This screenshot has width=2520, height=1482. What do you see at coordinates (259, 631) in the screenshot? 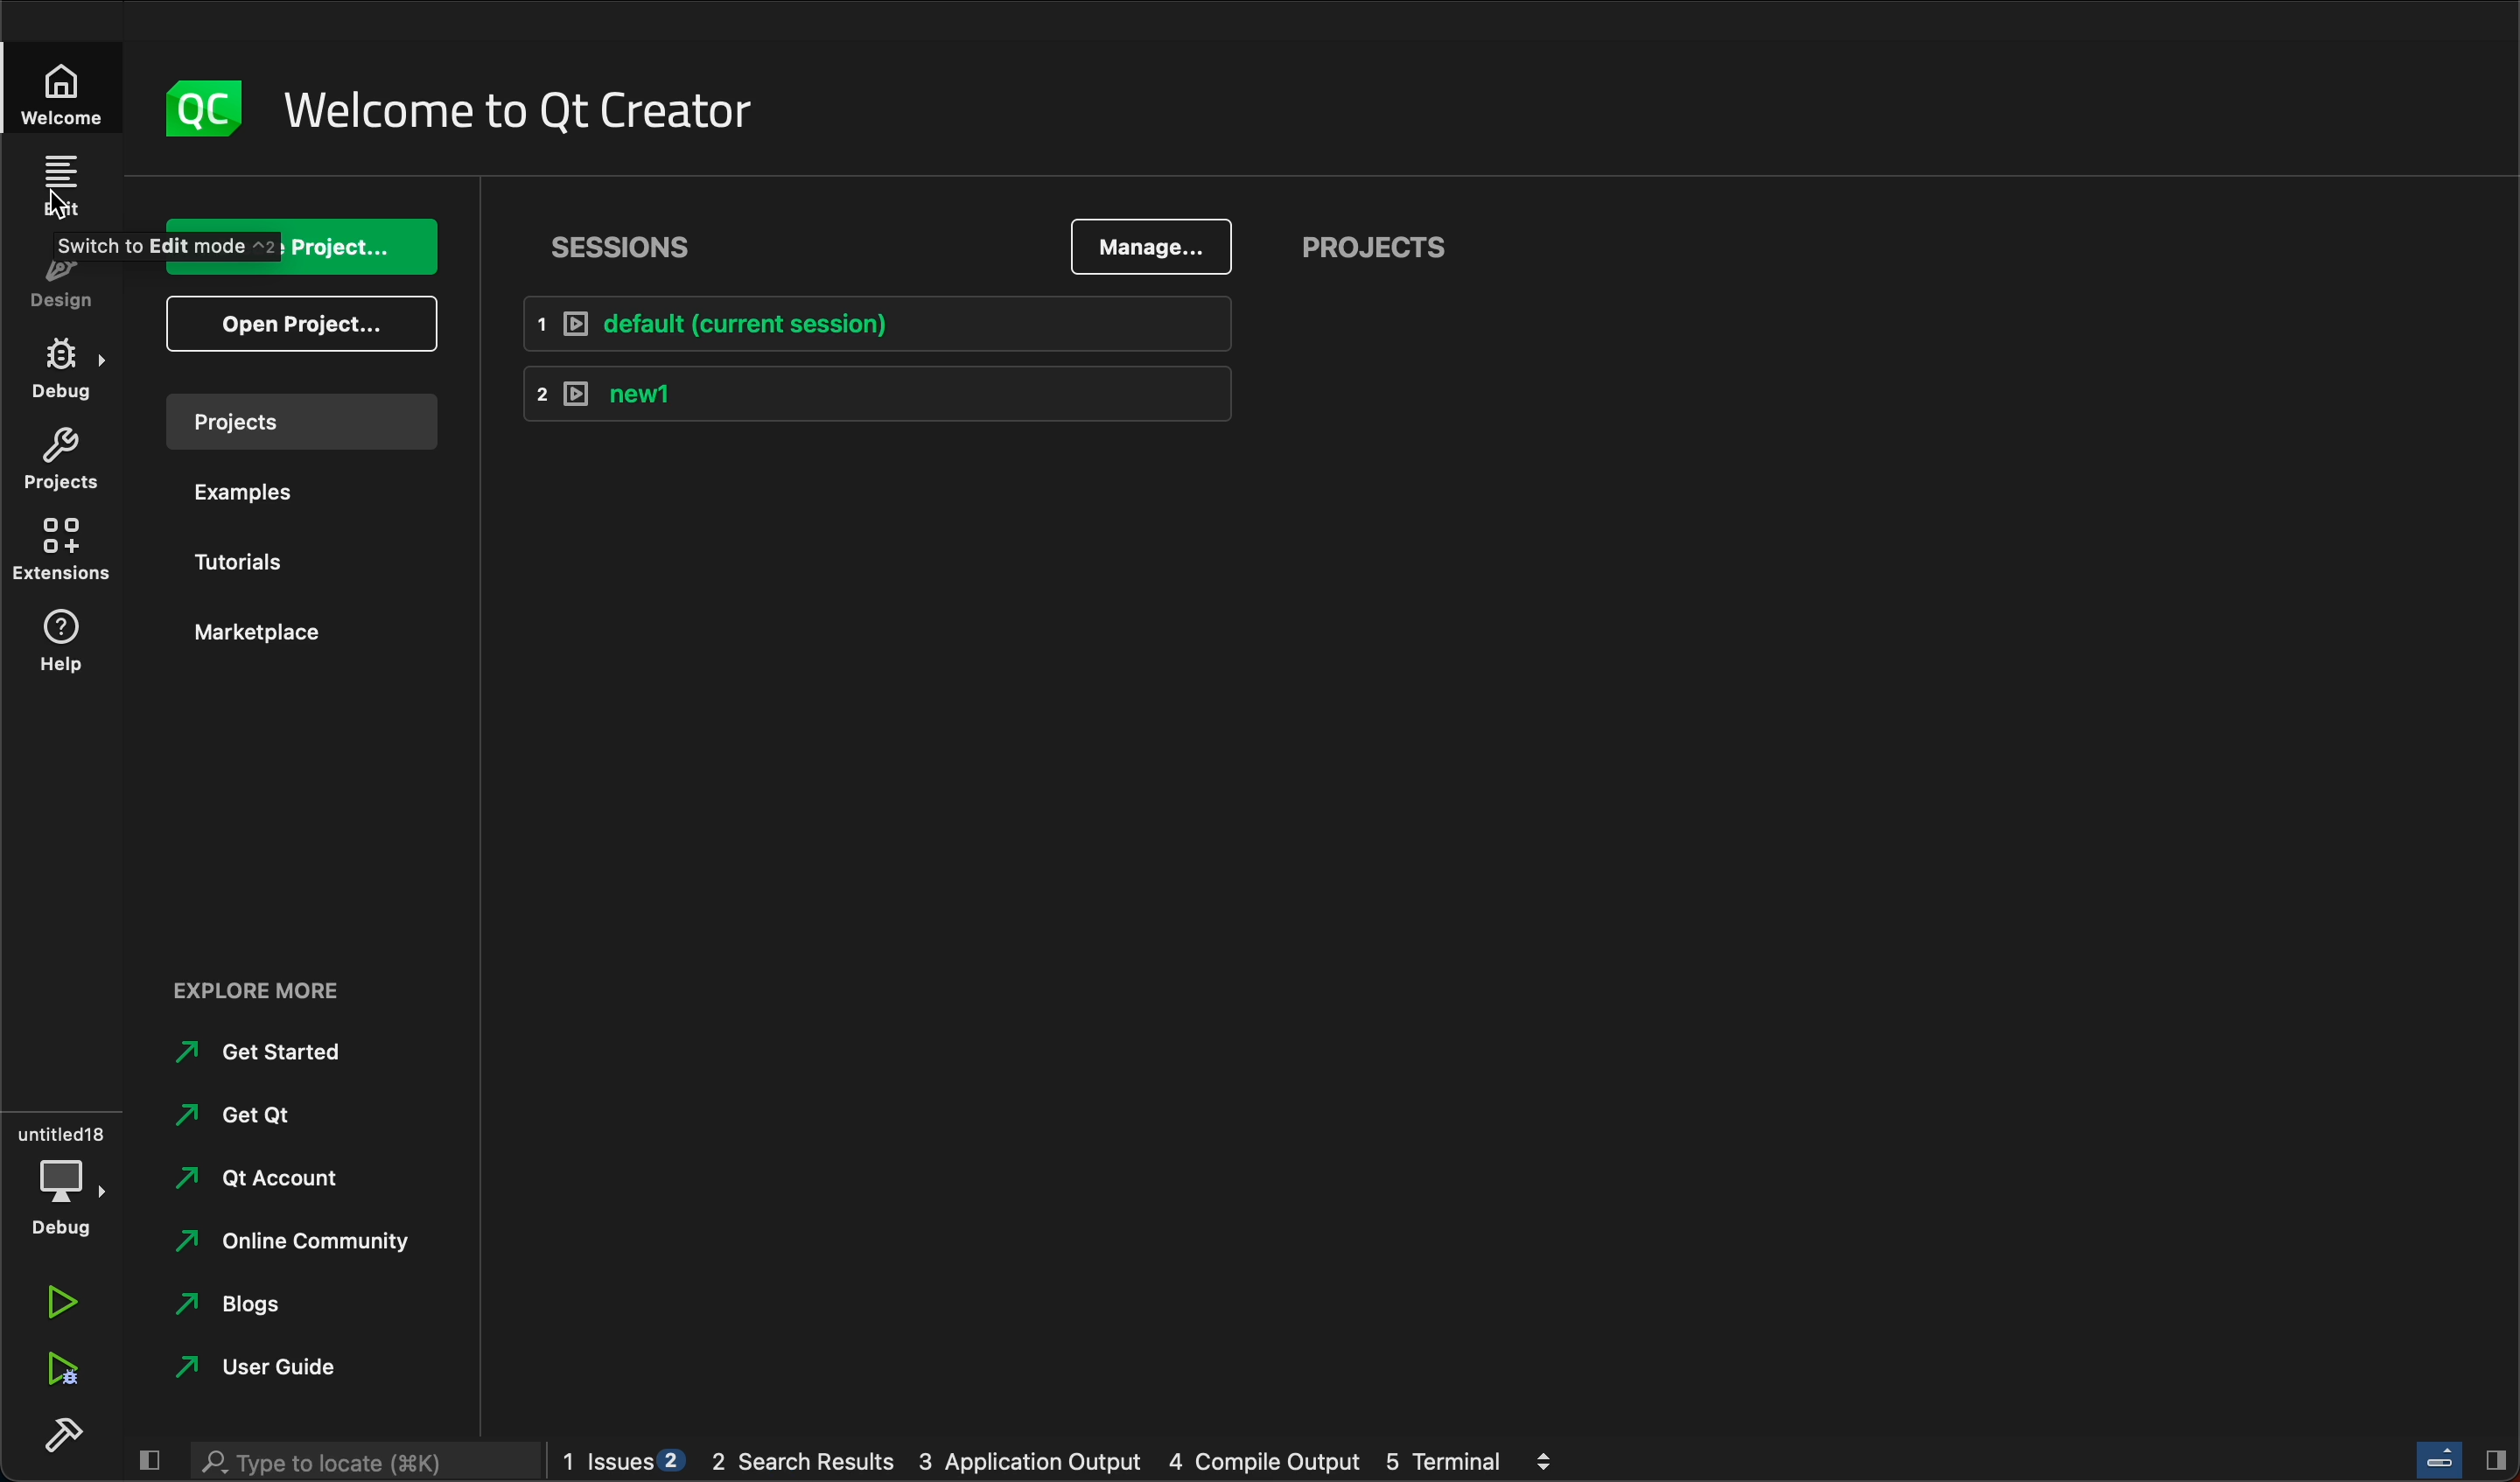
I see `marketplace` at bounding box center [259, 631].